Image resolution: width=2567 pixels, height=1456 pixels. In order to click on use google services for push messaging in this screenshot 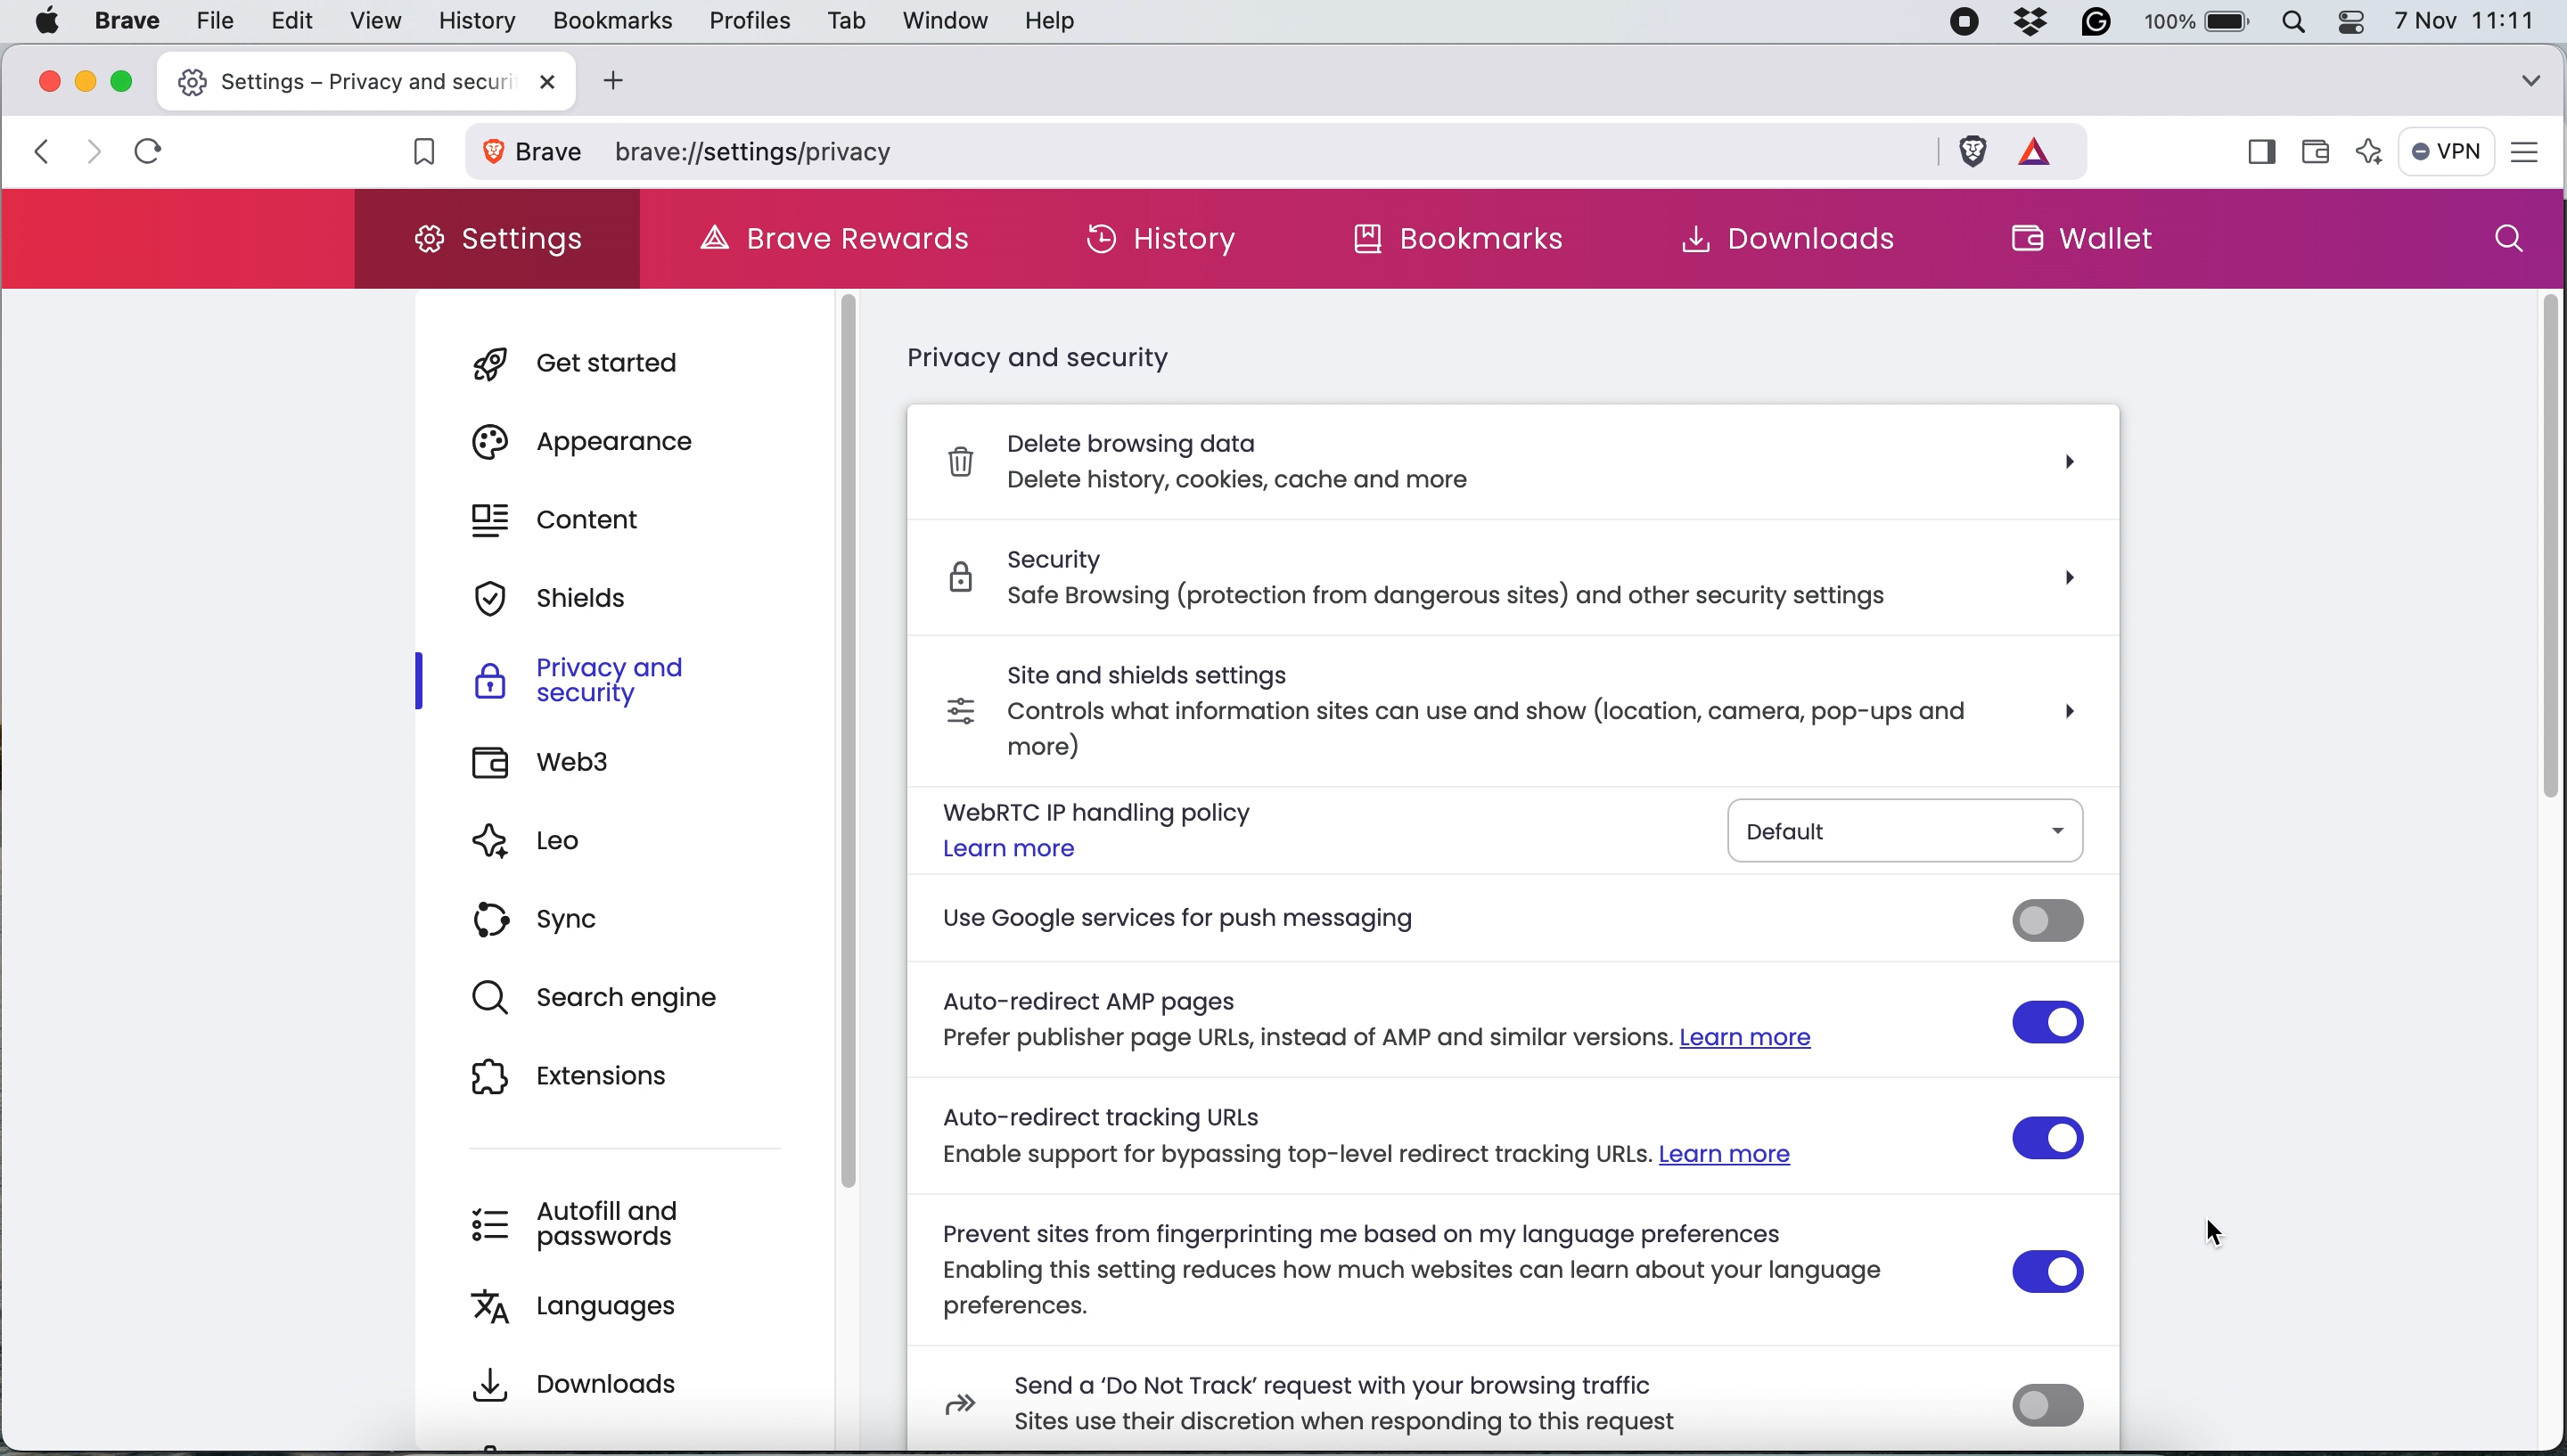, I will do `click(1463, 921)`.